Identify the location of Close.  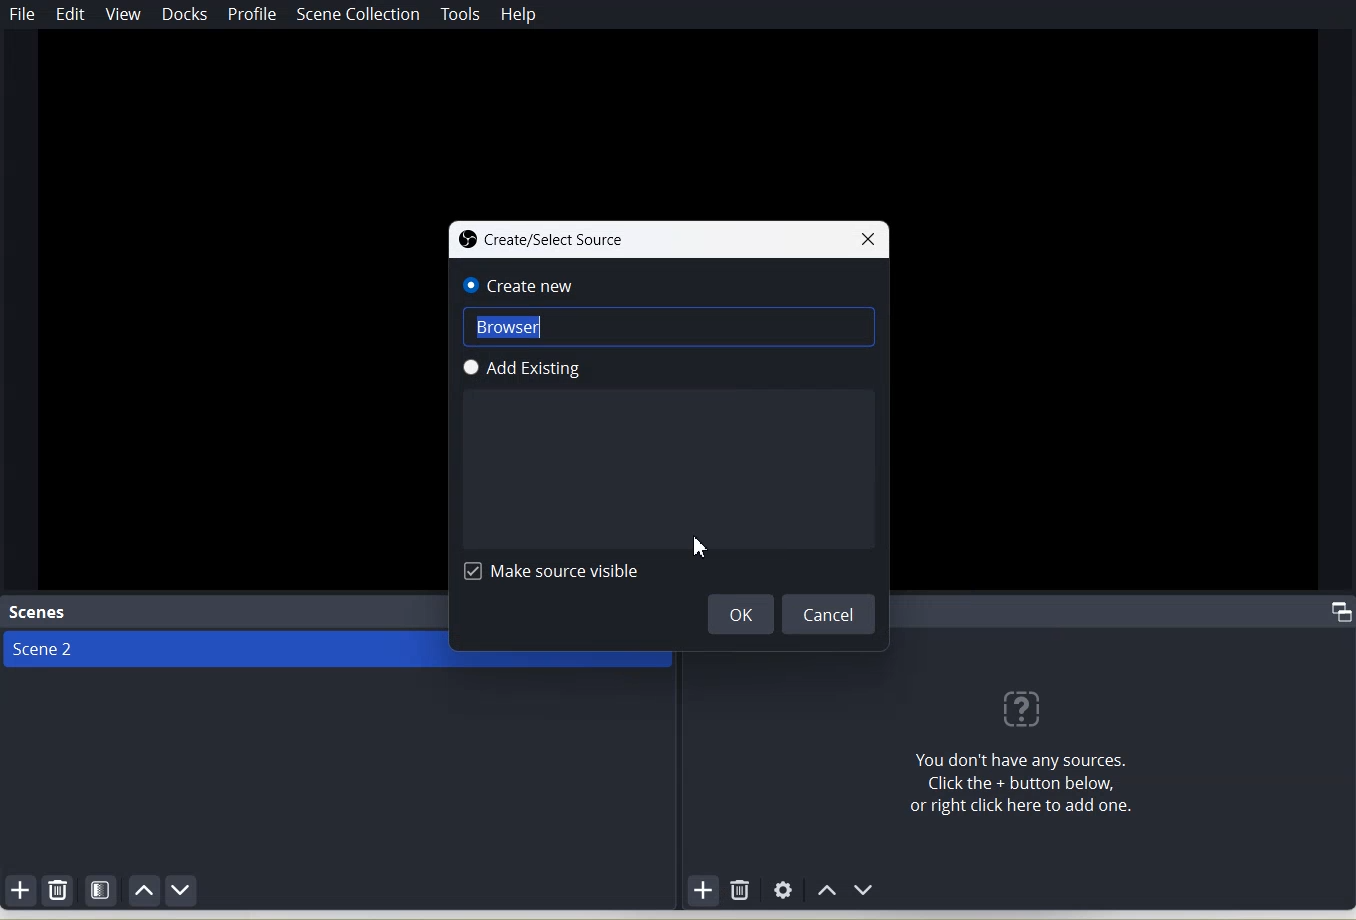
(871, 239).